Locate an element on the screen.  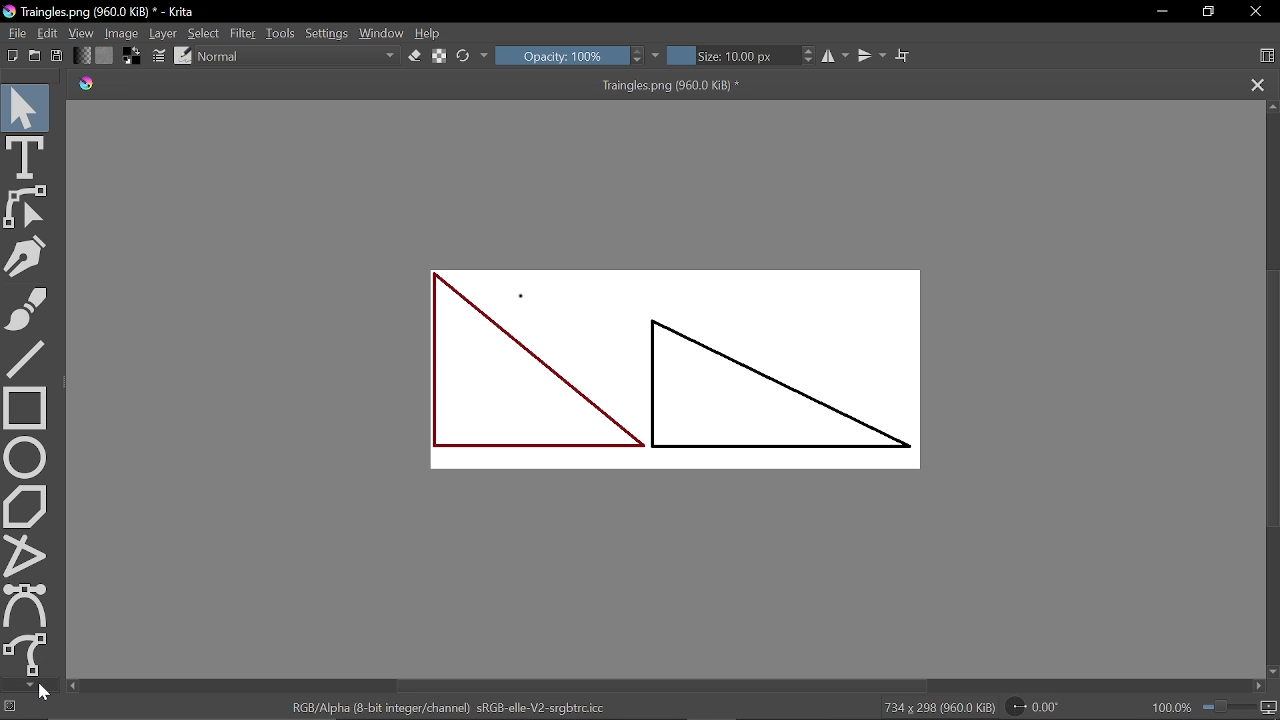
Choose workspace is located at coordinates (1267, 55).